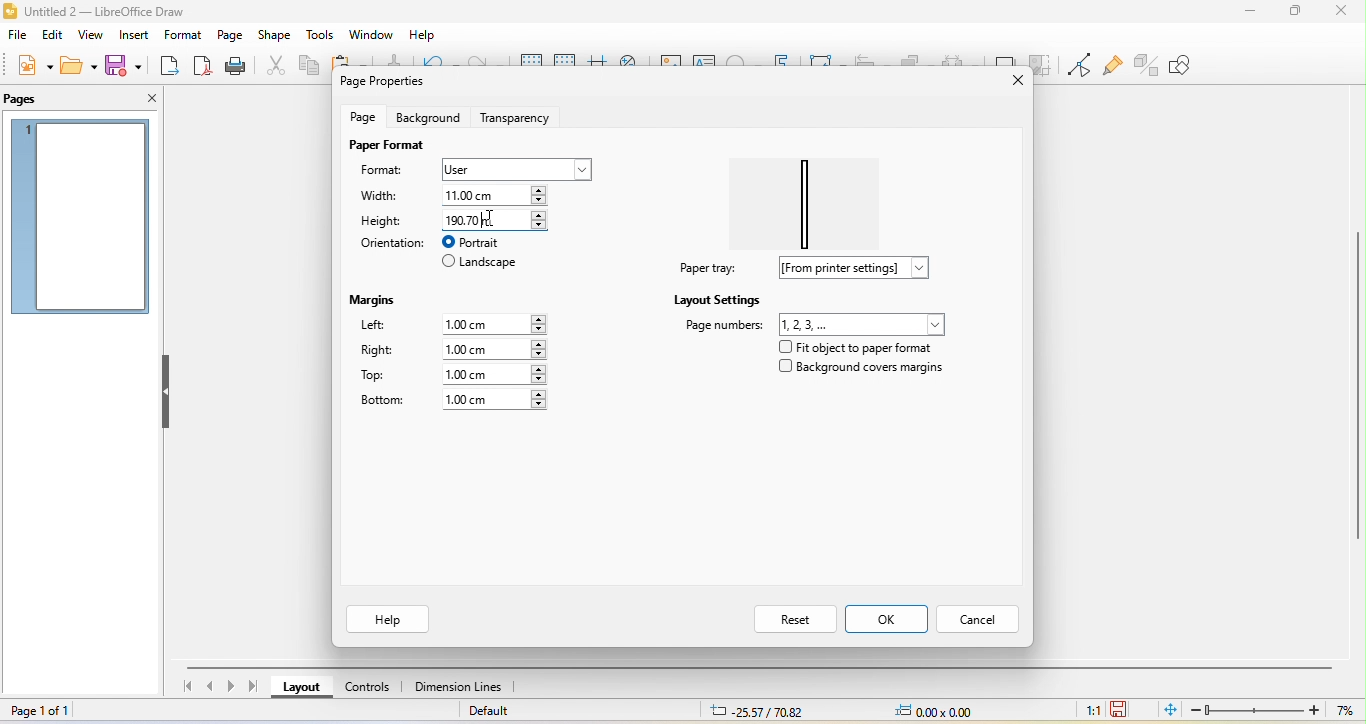  Describe the element at coordinates (1340, 11) in the screenshot. I see `close` at that location.